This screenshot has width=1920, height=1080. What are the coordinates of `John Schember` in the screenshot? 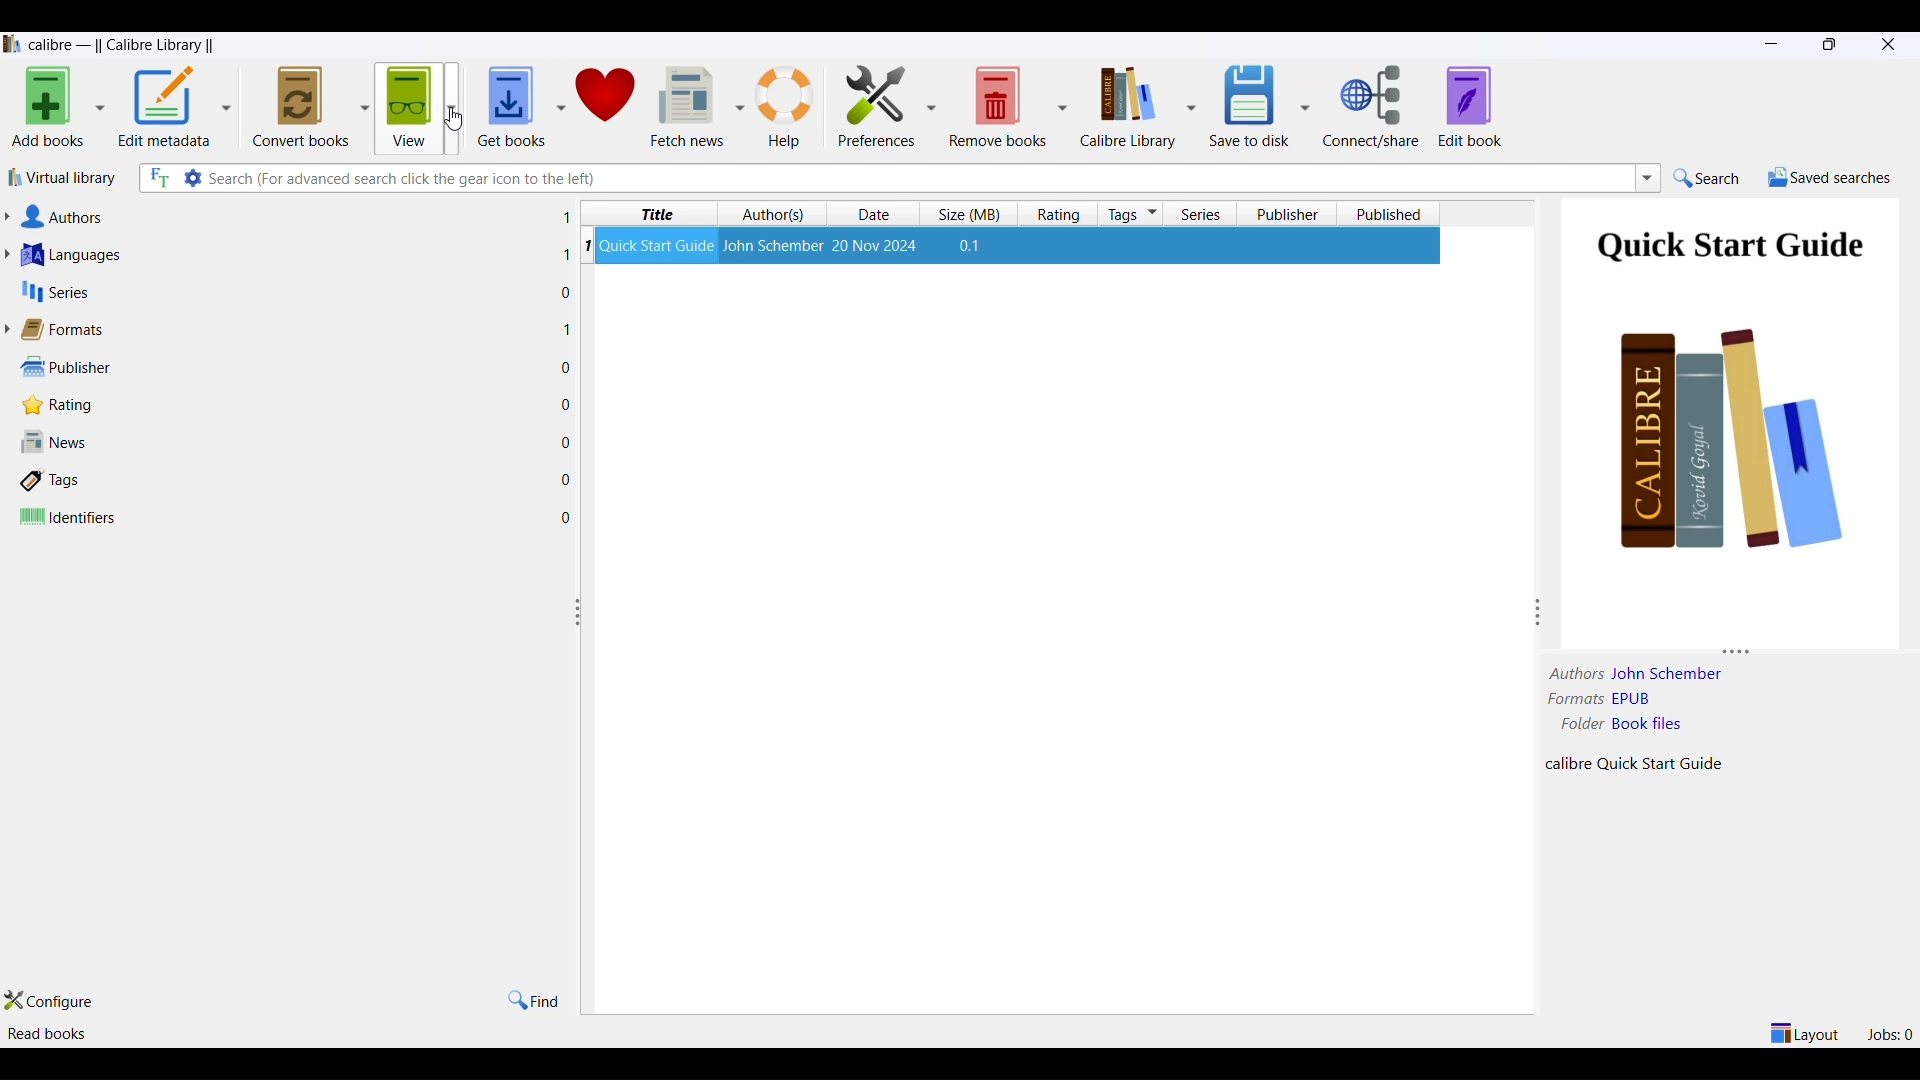 It's located at (1671, 673).